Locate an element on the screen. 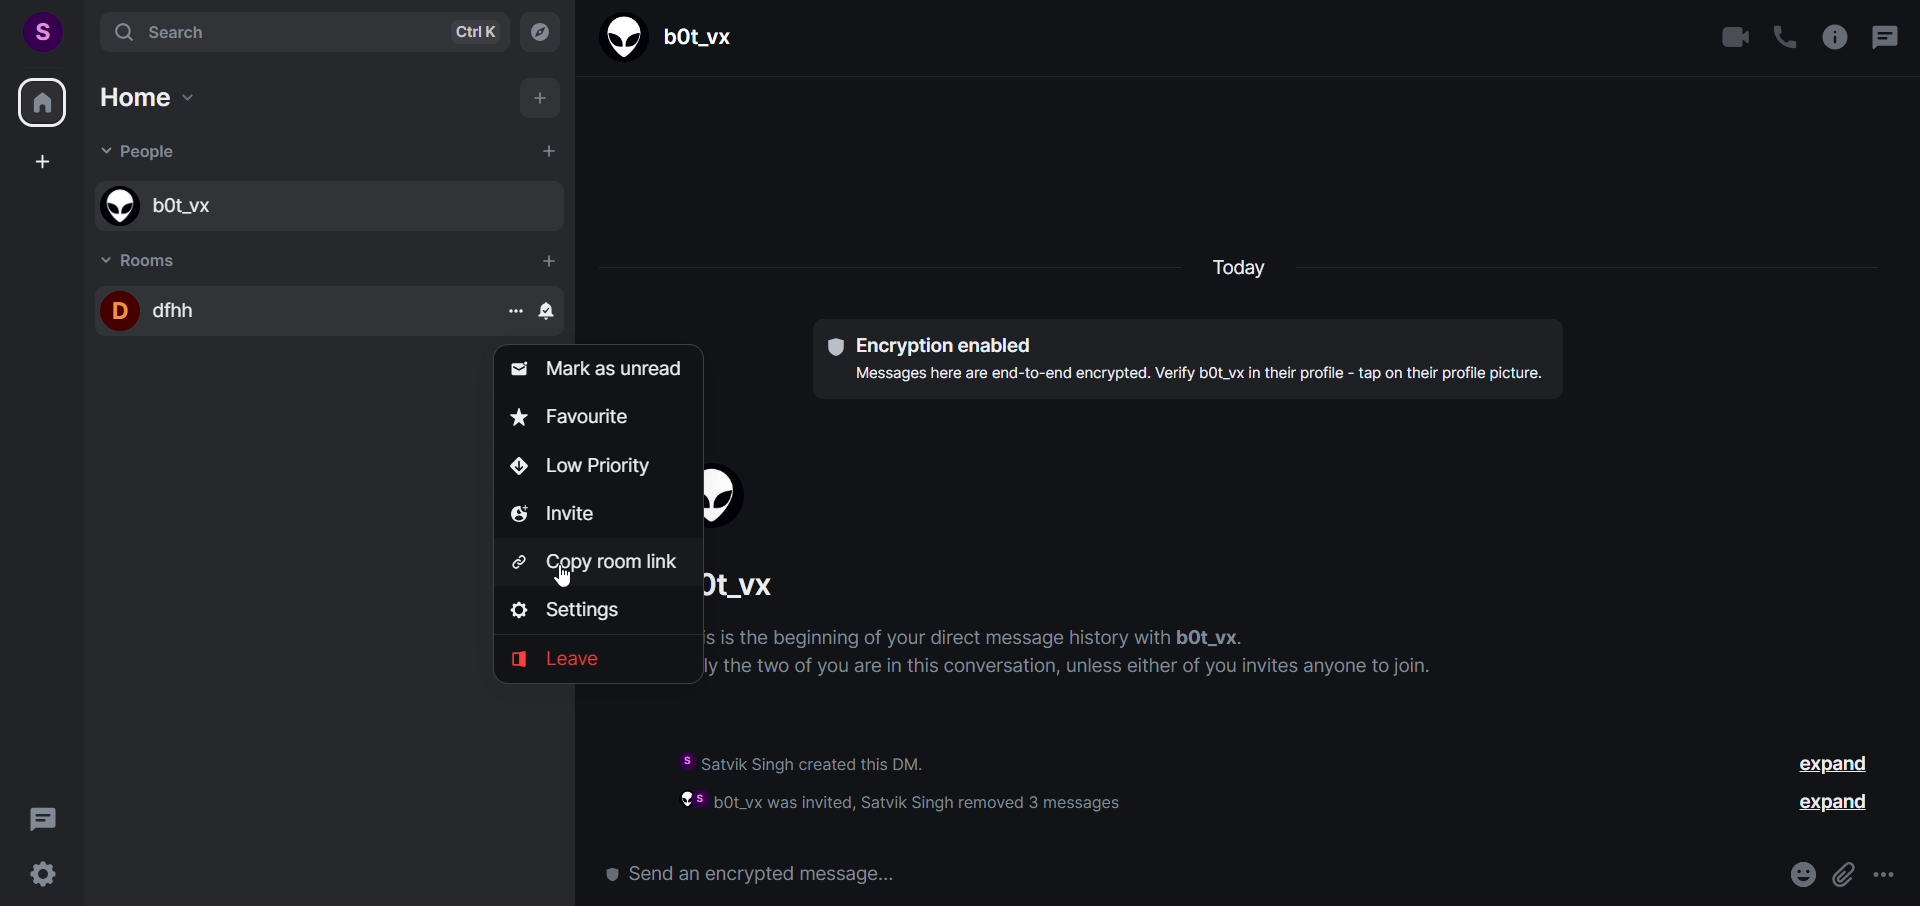  quick setting is located at coordinates (42, 874).